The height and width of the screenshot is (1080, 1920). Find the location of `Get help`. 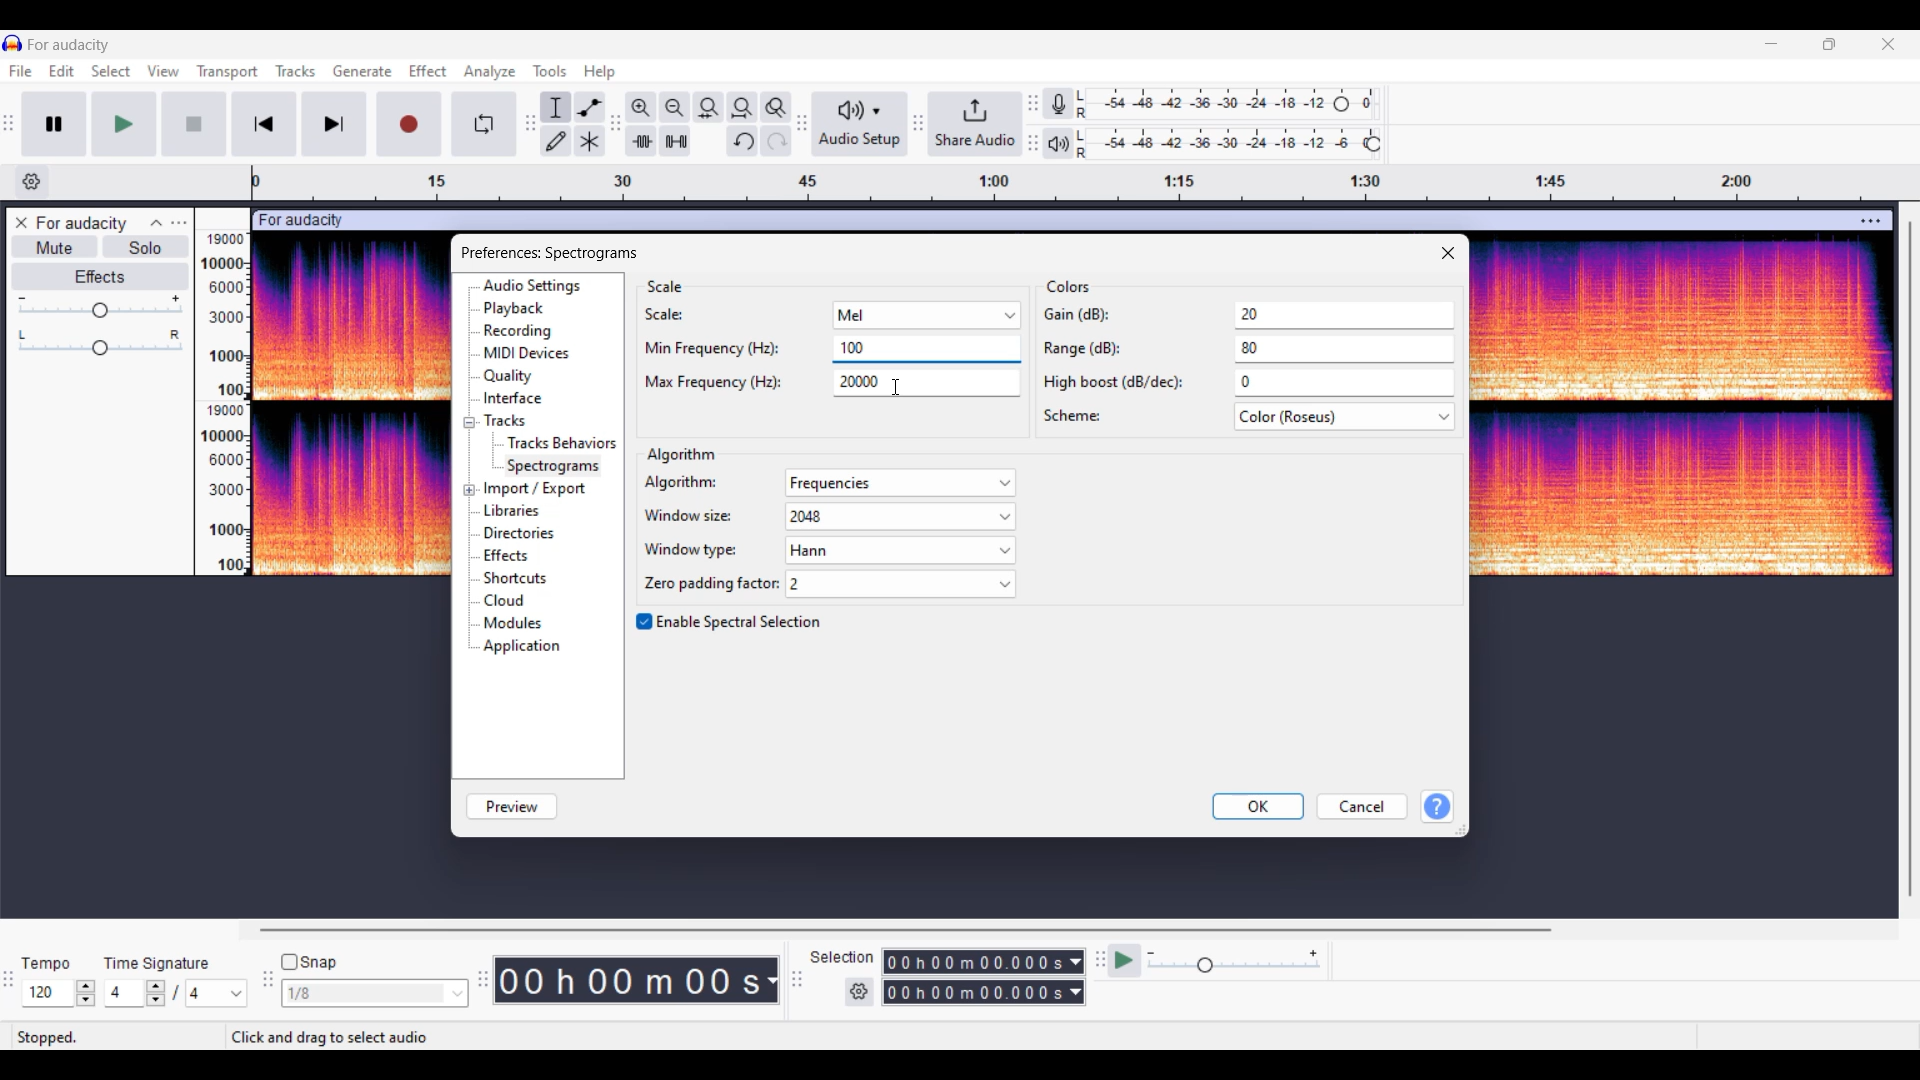

Get help is located at coordinates (1438, 806).